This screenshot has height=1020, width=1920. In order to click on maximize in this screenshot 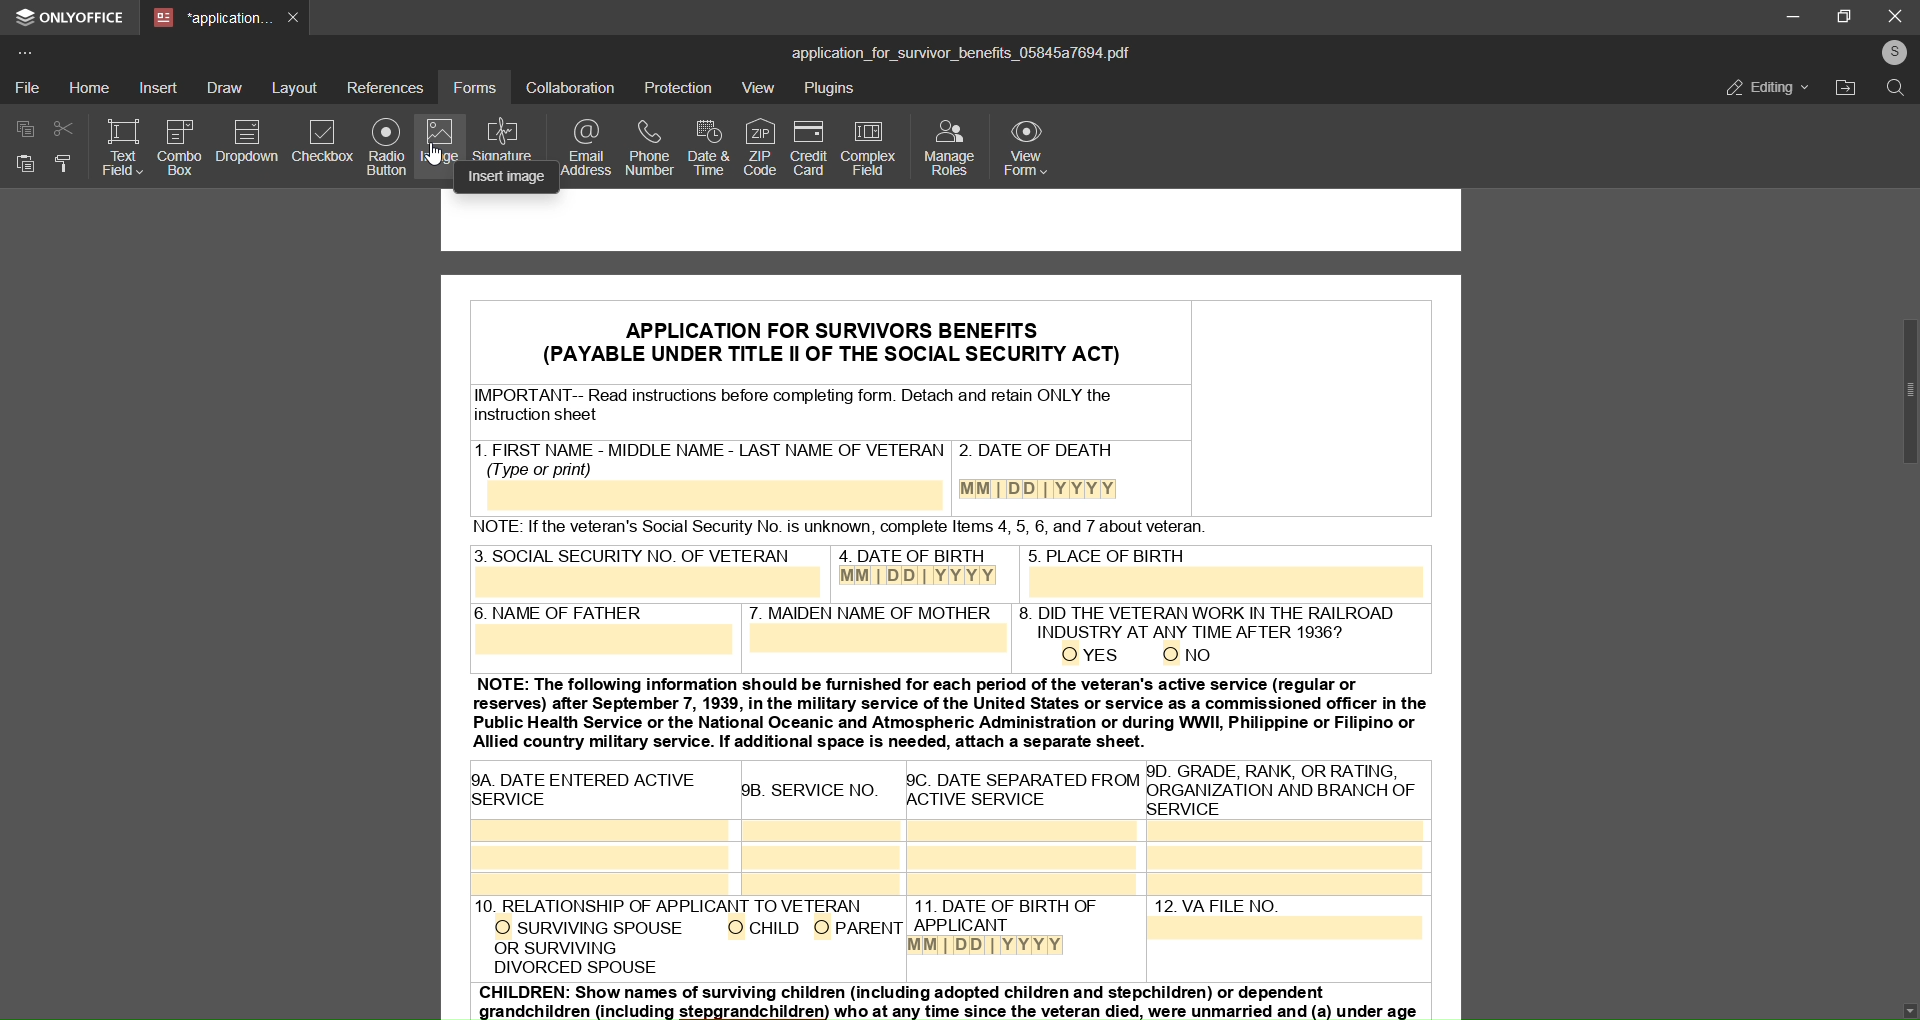, I will do `click(1848, 15)`.